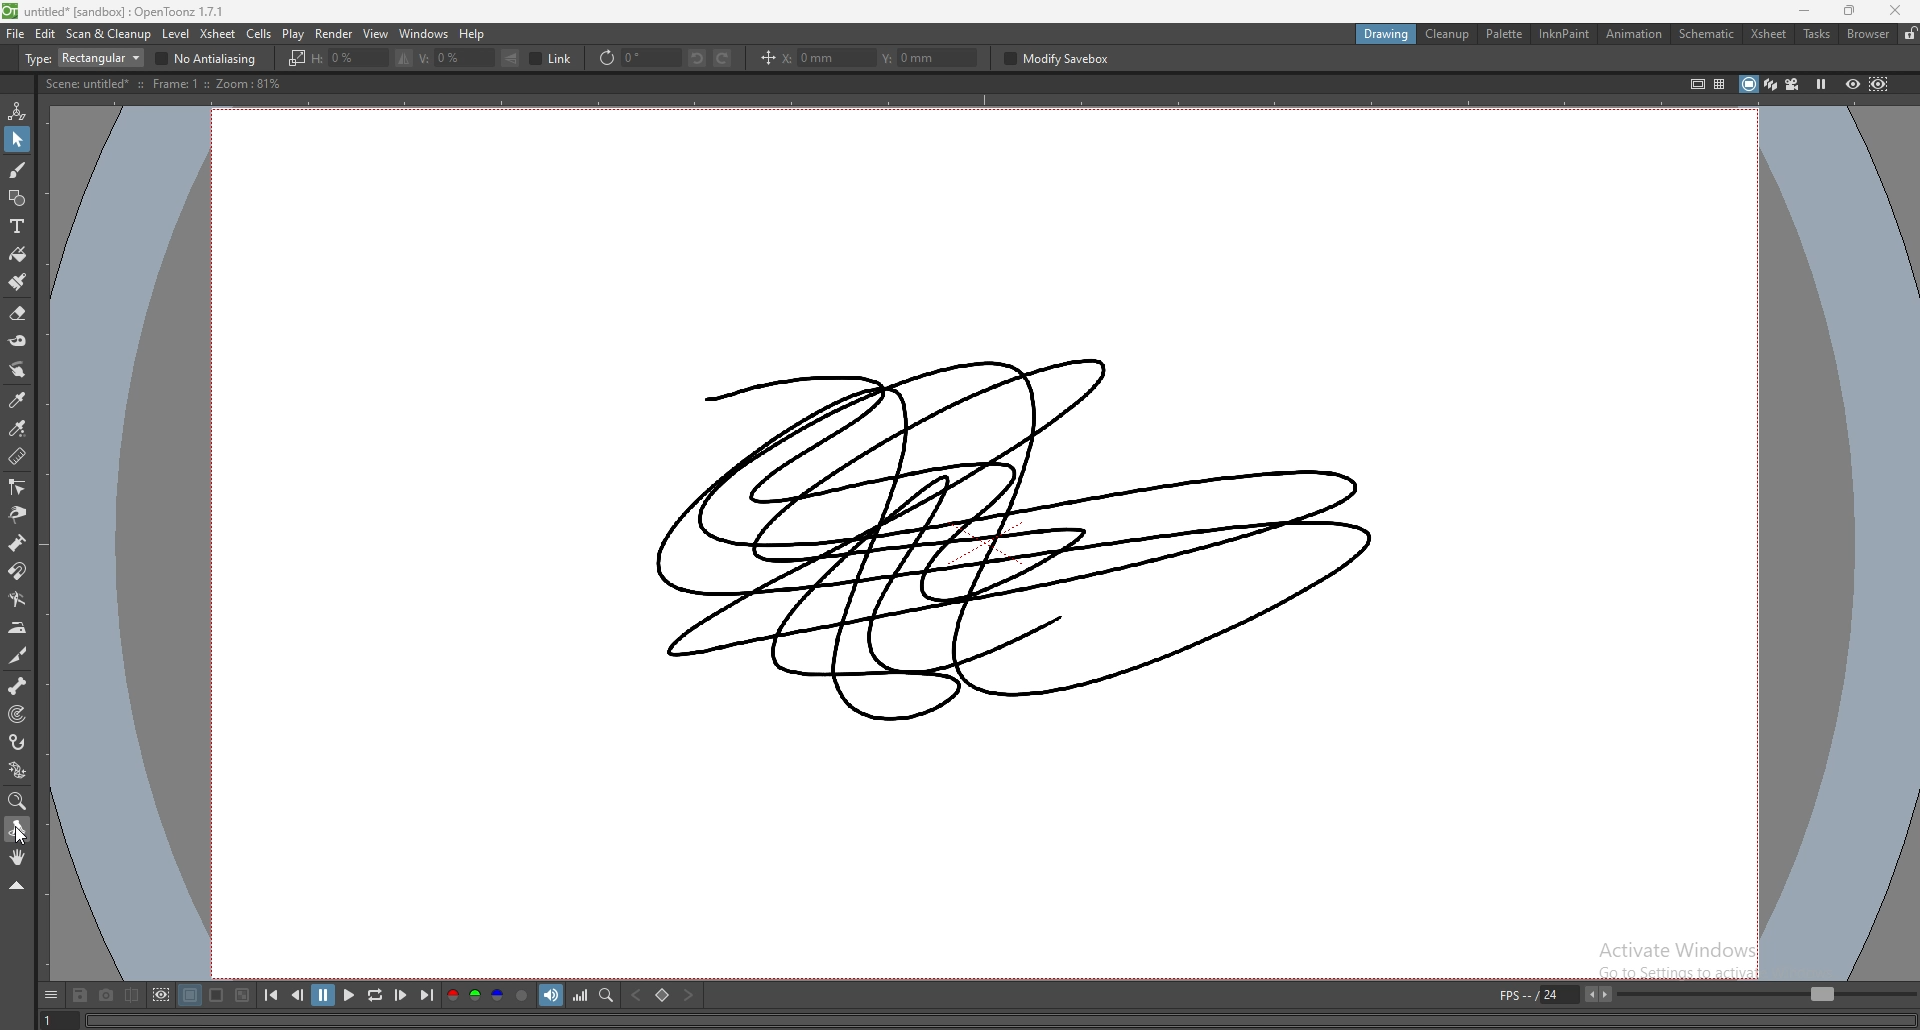 The height and width of the screenshot is (1030, 1920). I want to click on animate tool, so click(17, 112).